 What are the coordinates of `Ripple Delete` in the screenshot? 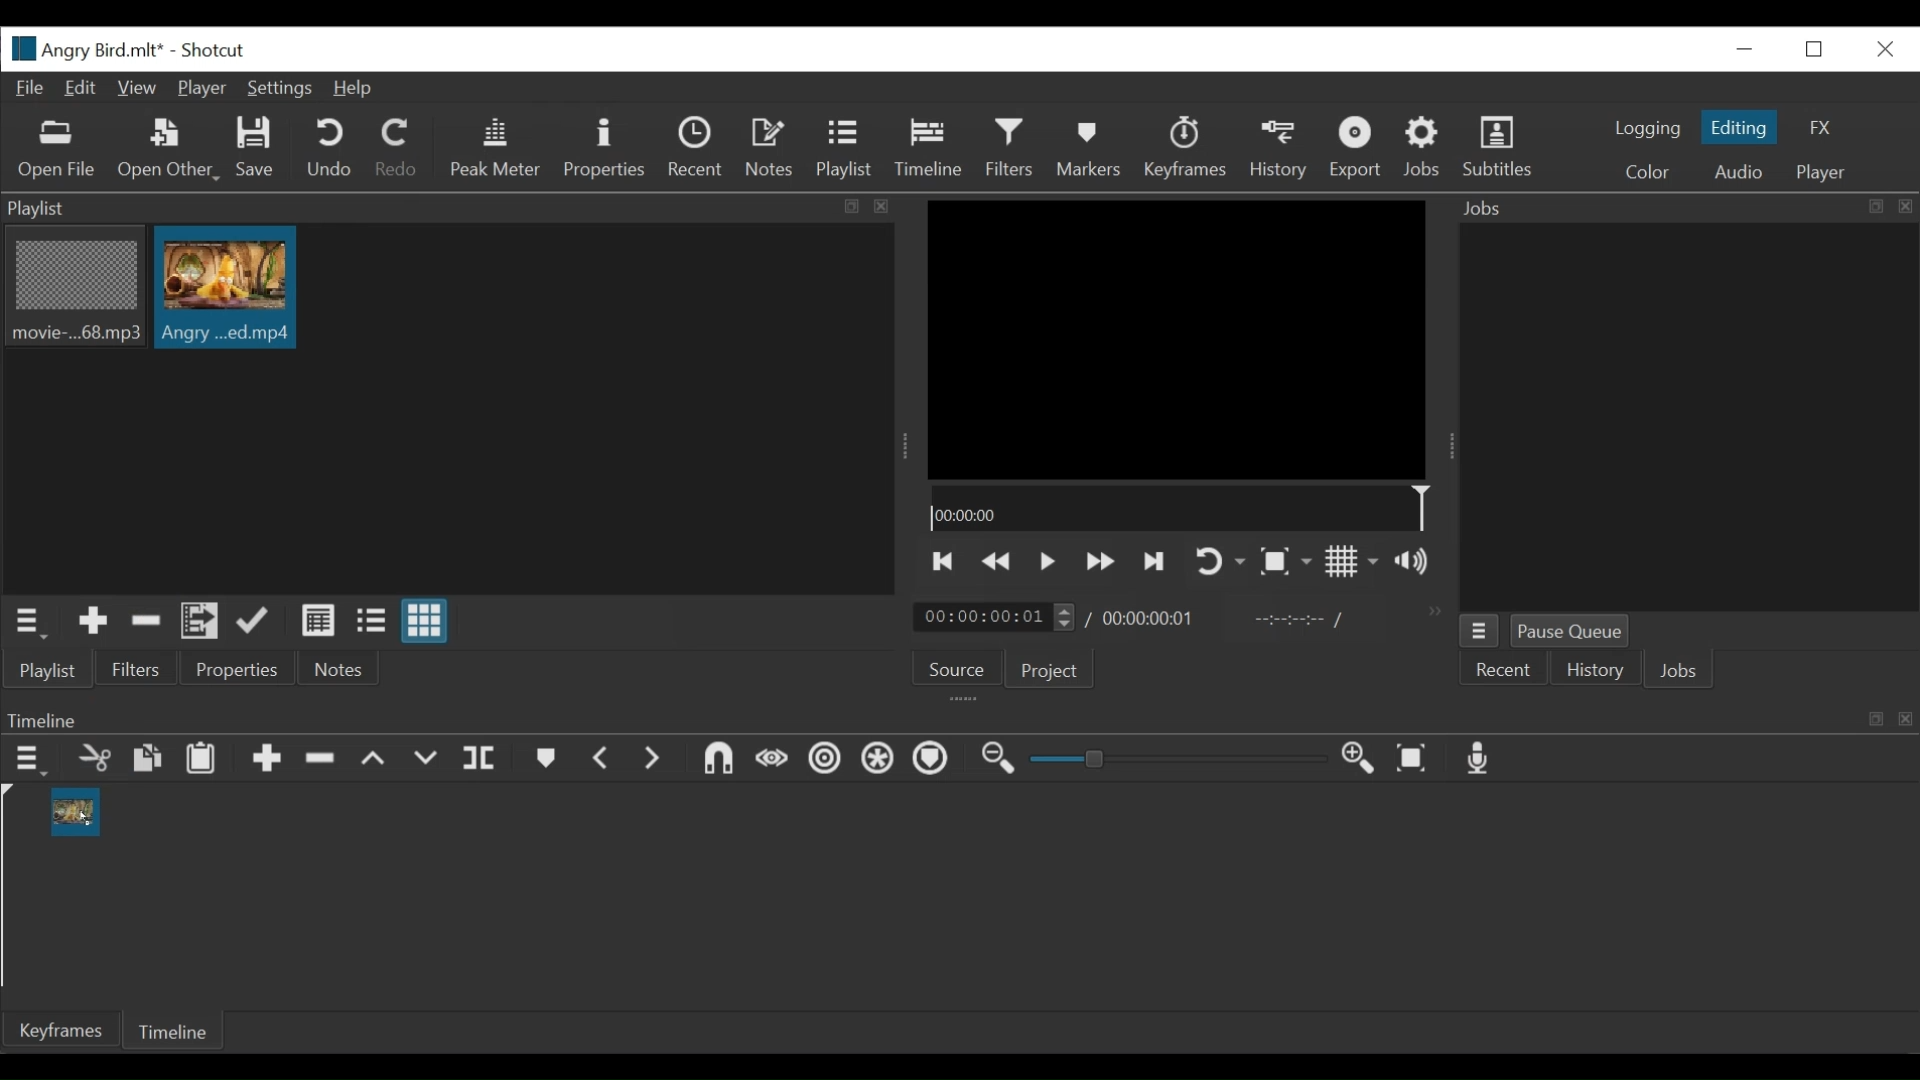 It's located at (321, 759).